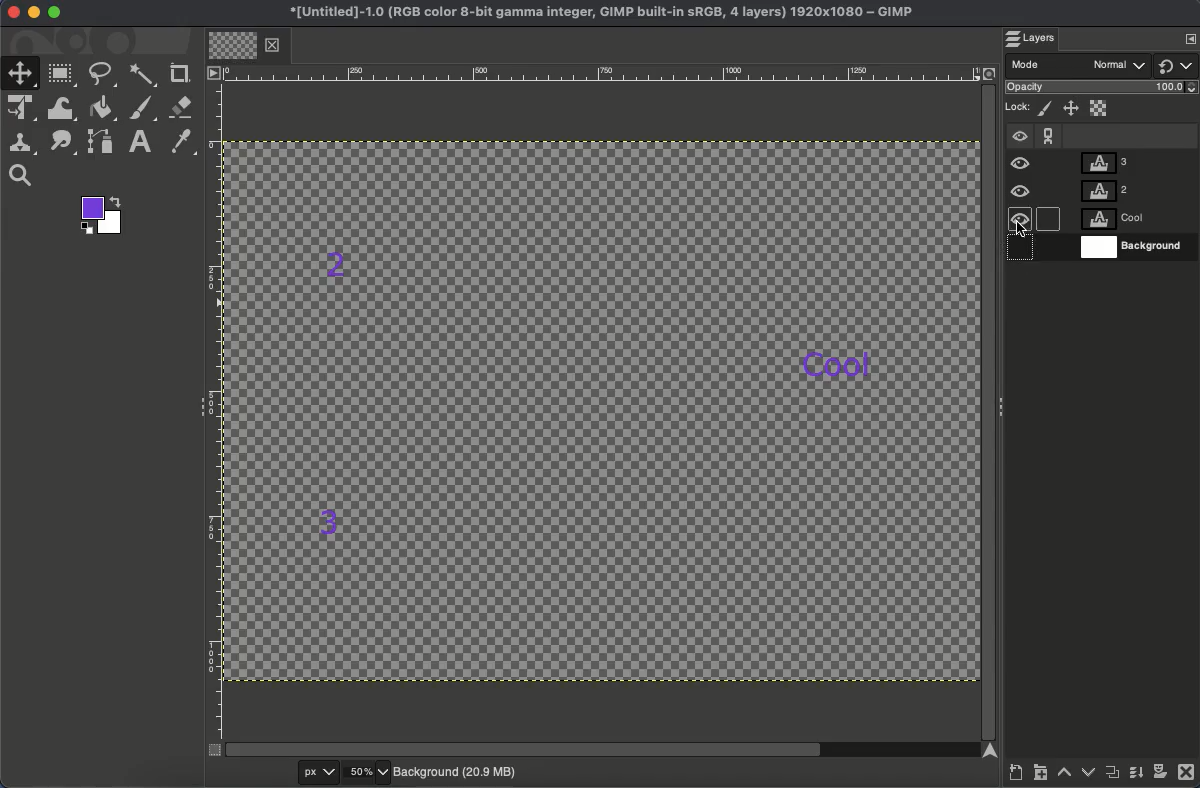 This screenshot has width=1200, height=788. Describe the element at coordinates (1023, 231) in the screenshot. I see `cursor` at that location.